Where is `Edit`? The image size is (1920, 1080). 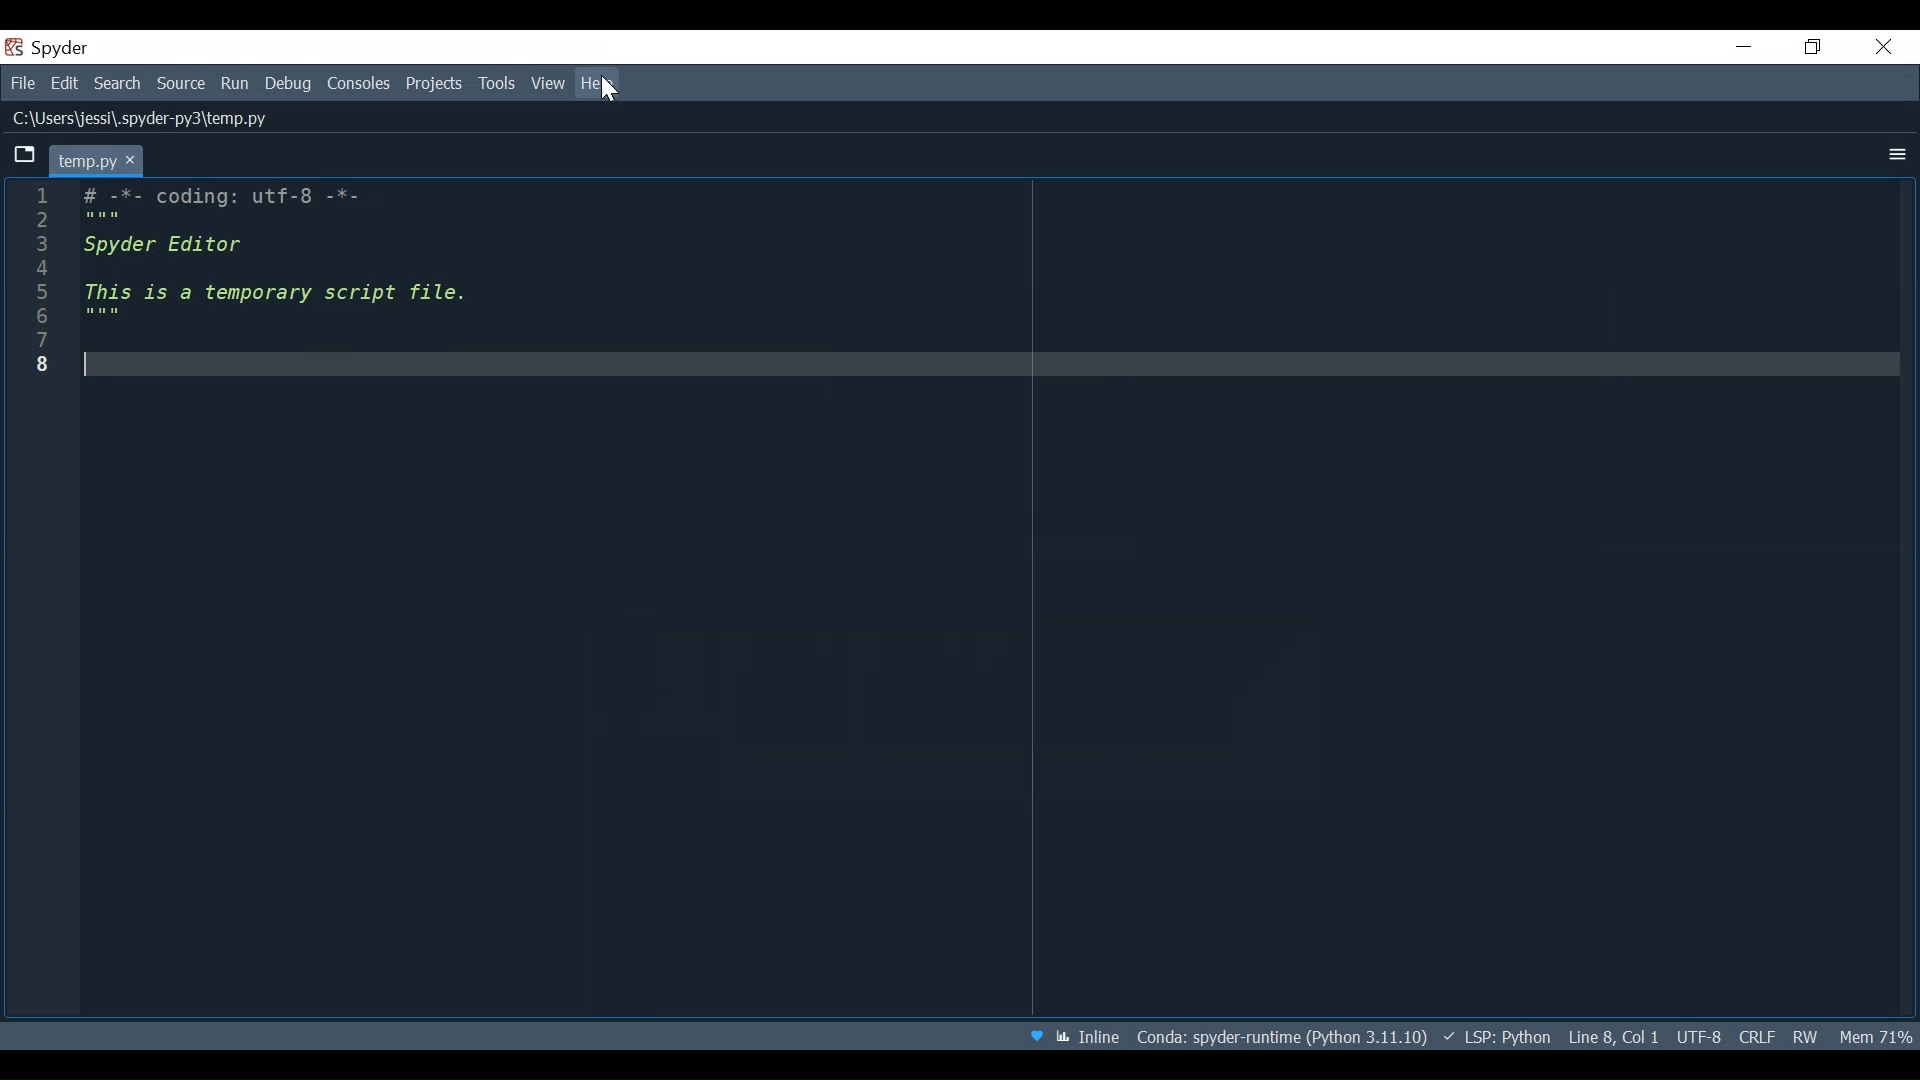 Edit is located at coordinates (64, 85).